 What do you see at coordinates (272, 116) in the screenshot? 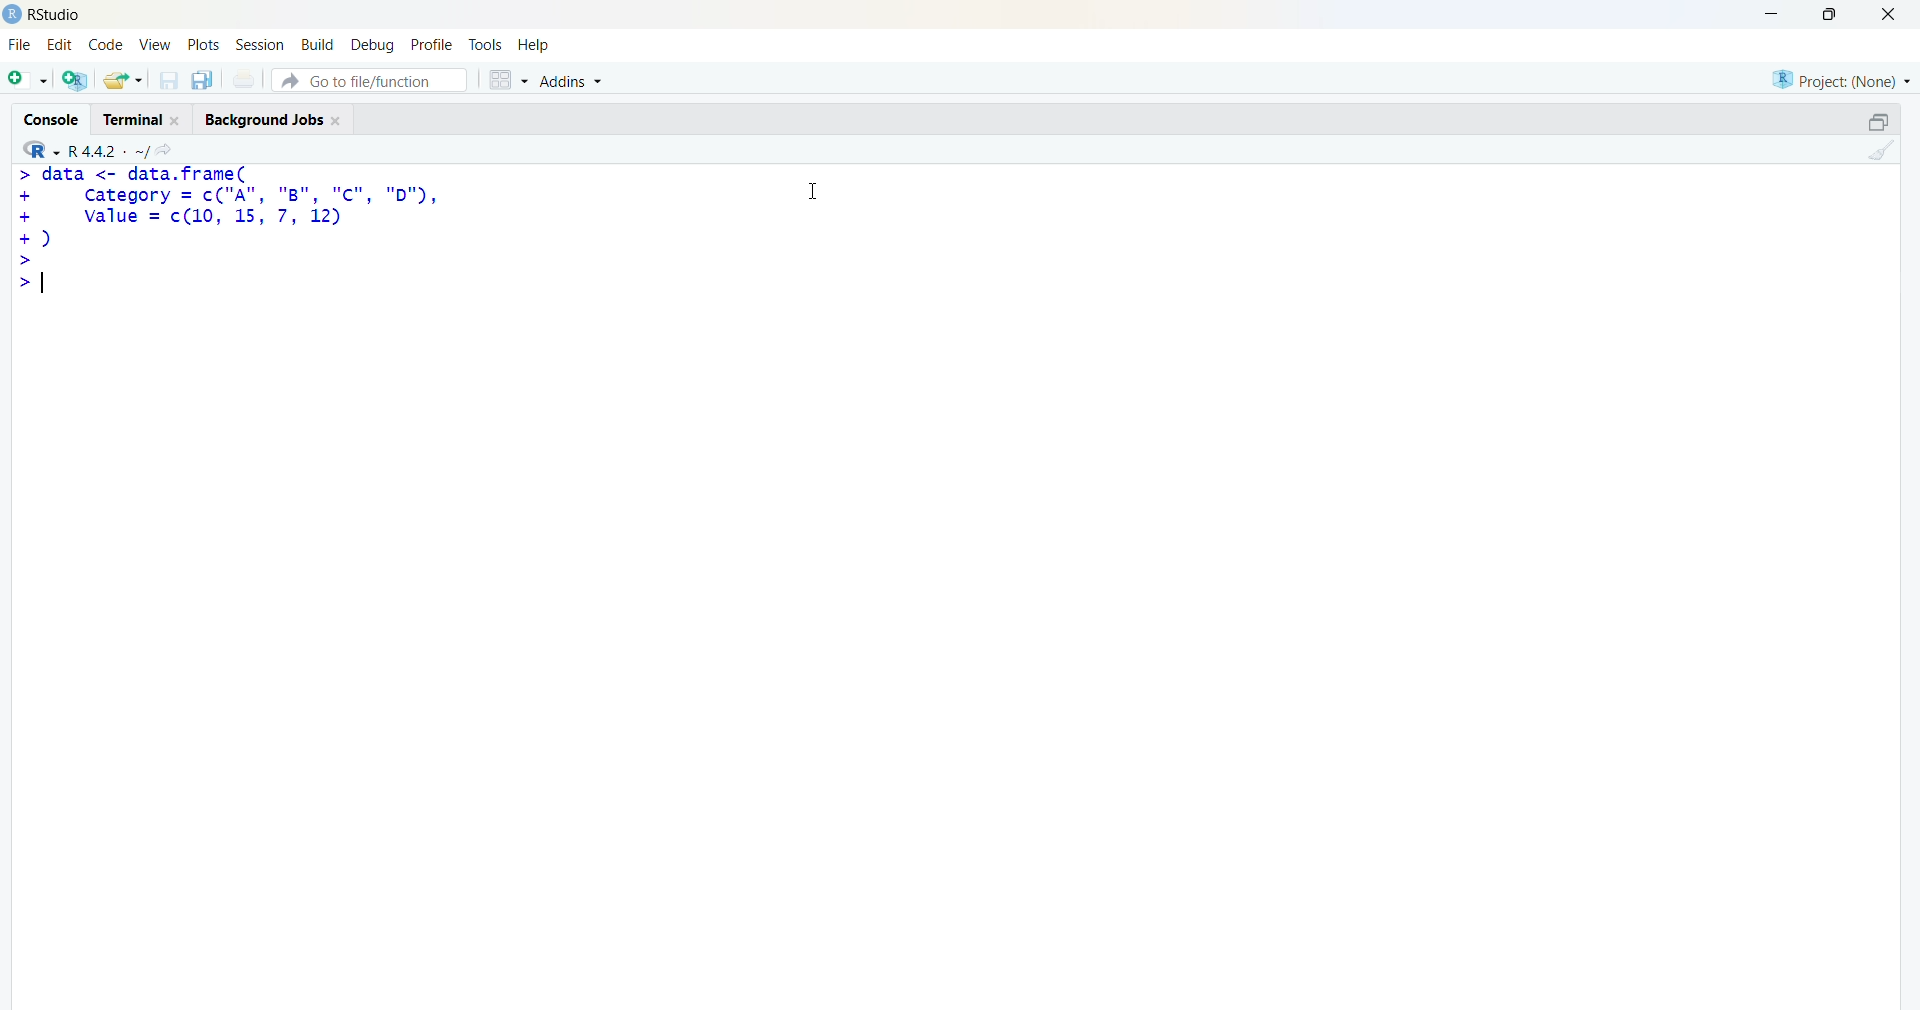
I see `Background Jobs` at bounding box center [272, 116].